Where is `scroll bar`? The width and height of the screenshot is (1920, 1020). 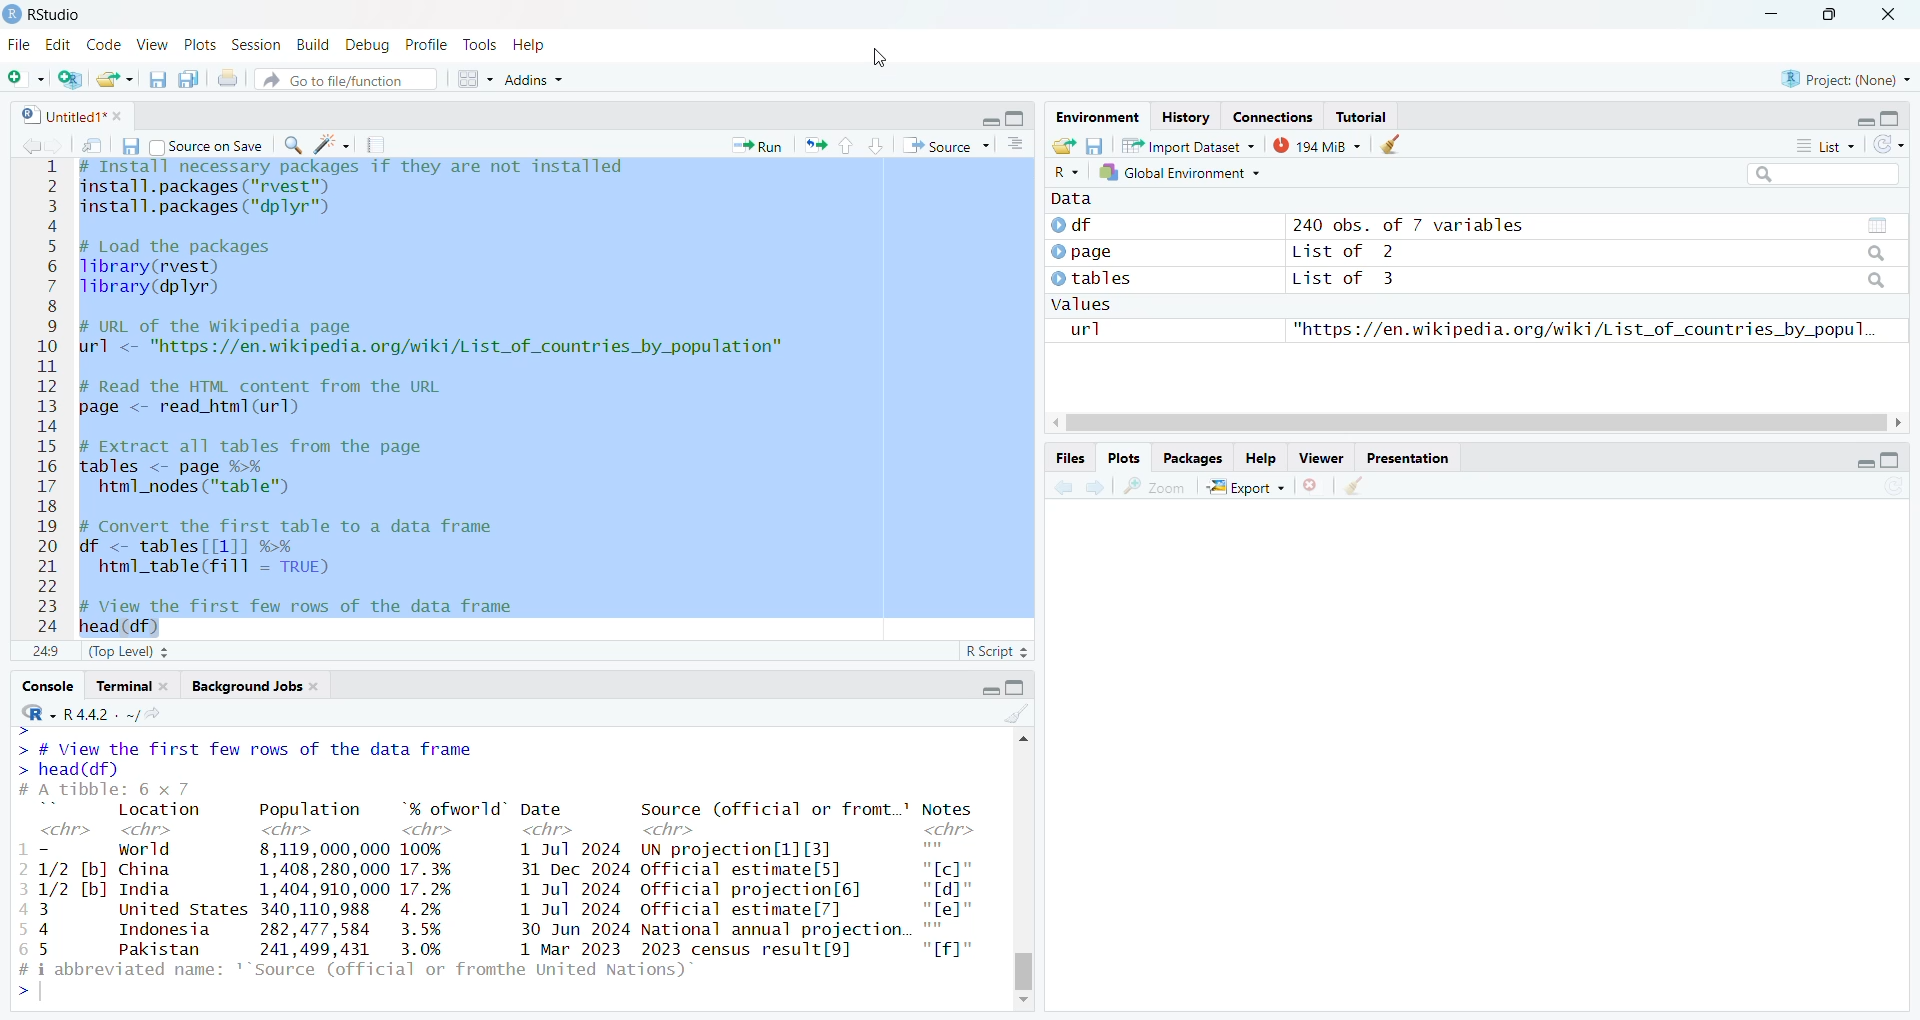
scroll bar is located at coordinates (1024, 968).